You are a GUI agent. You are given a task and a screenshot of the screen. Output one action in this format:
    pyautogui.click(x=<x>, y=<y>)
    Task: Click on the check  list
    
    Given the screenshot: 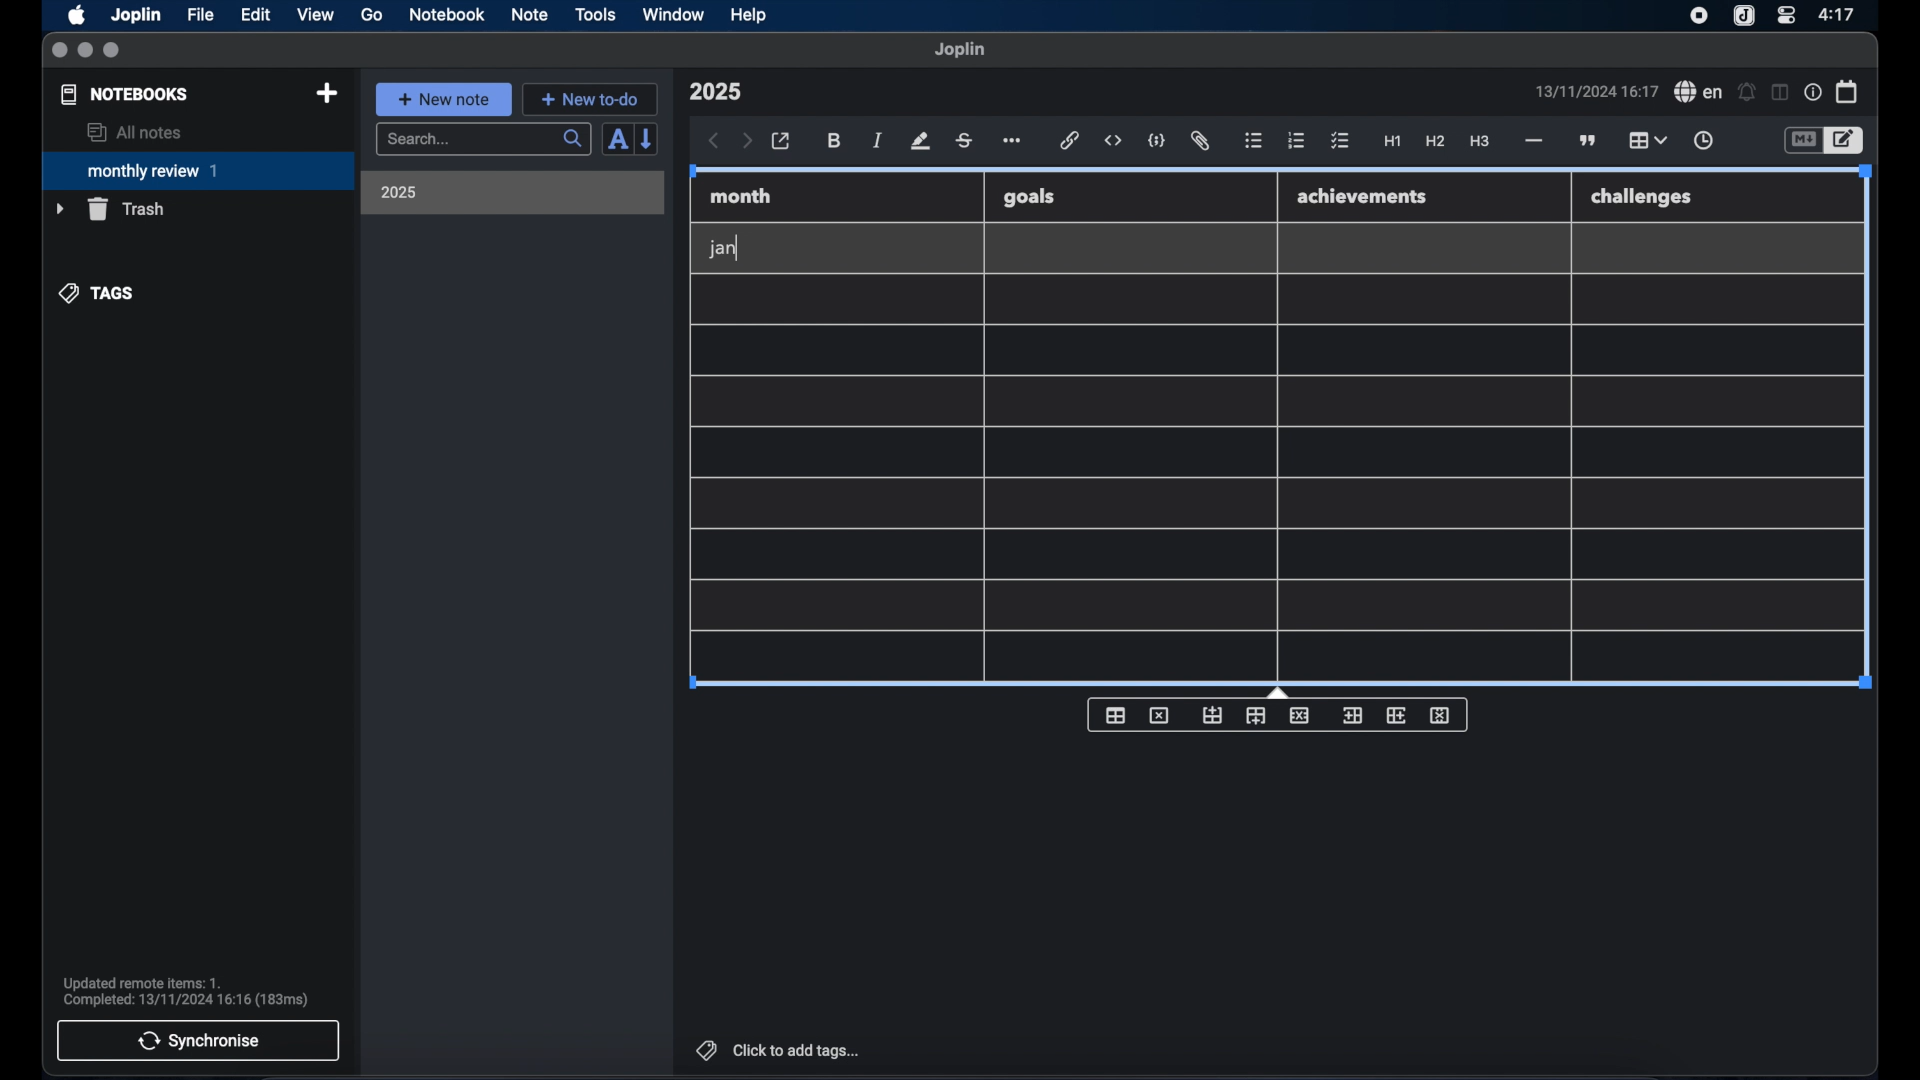 What is the action you would take?
    pyautogui.click(x=1340, y=142)
    